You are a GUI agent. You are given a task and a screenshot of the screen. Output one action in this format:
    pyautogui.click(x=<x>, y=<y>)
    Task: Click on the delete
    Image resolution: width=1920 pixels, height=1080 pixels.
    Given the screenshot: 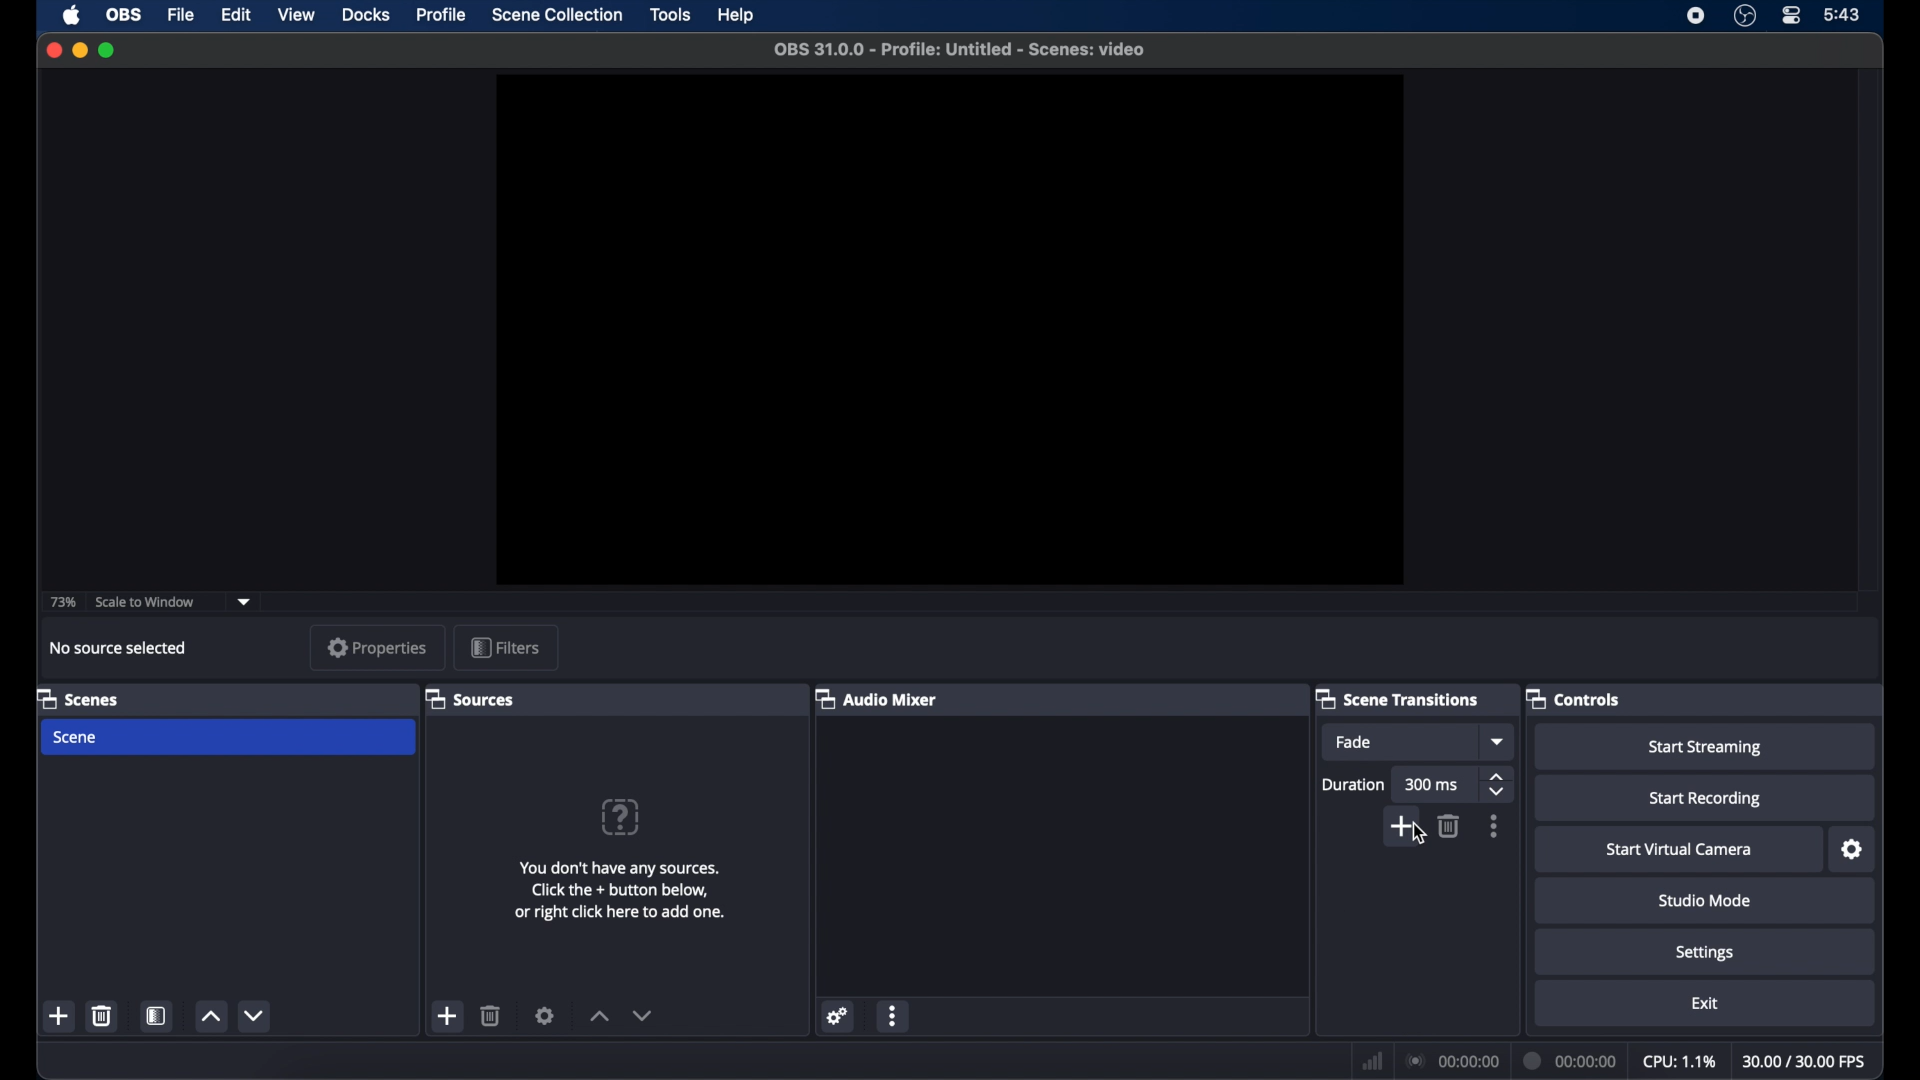 What is the action you would take?
    pyautogui.click(x=491, y=1015)
    